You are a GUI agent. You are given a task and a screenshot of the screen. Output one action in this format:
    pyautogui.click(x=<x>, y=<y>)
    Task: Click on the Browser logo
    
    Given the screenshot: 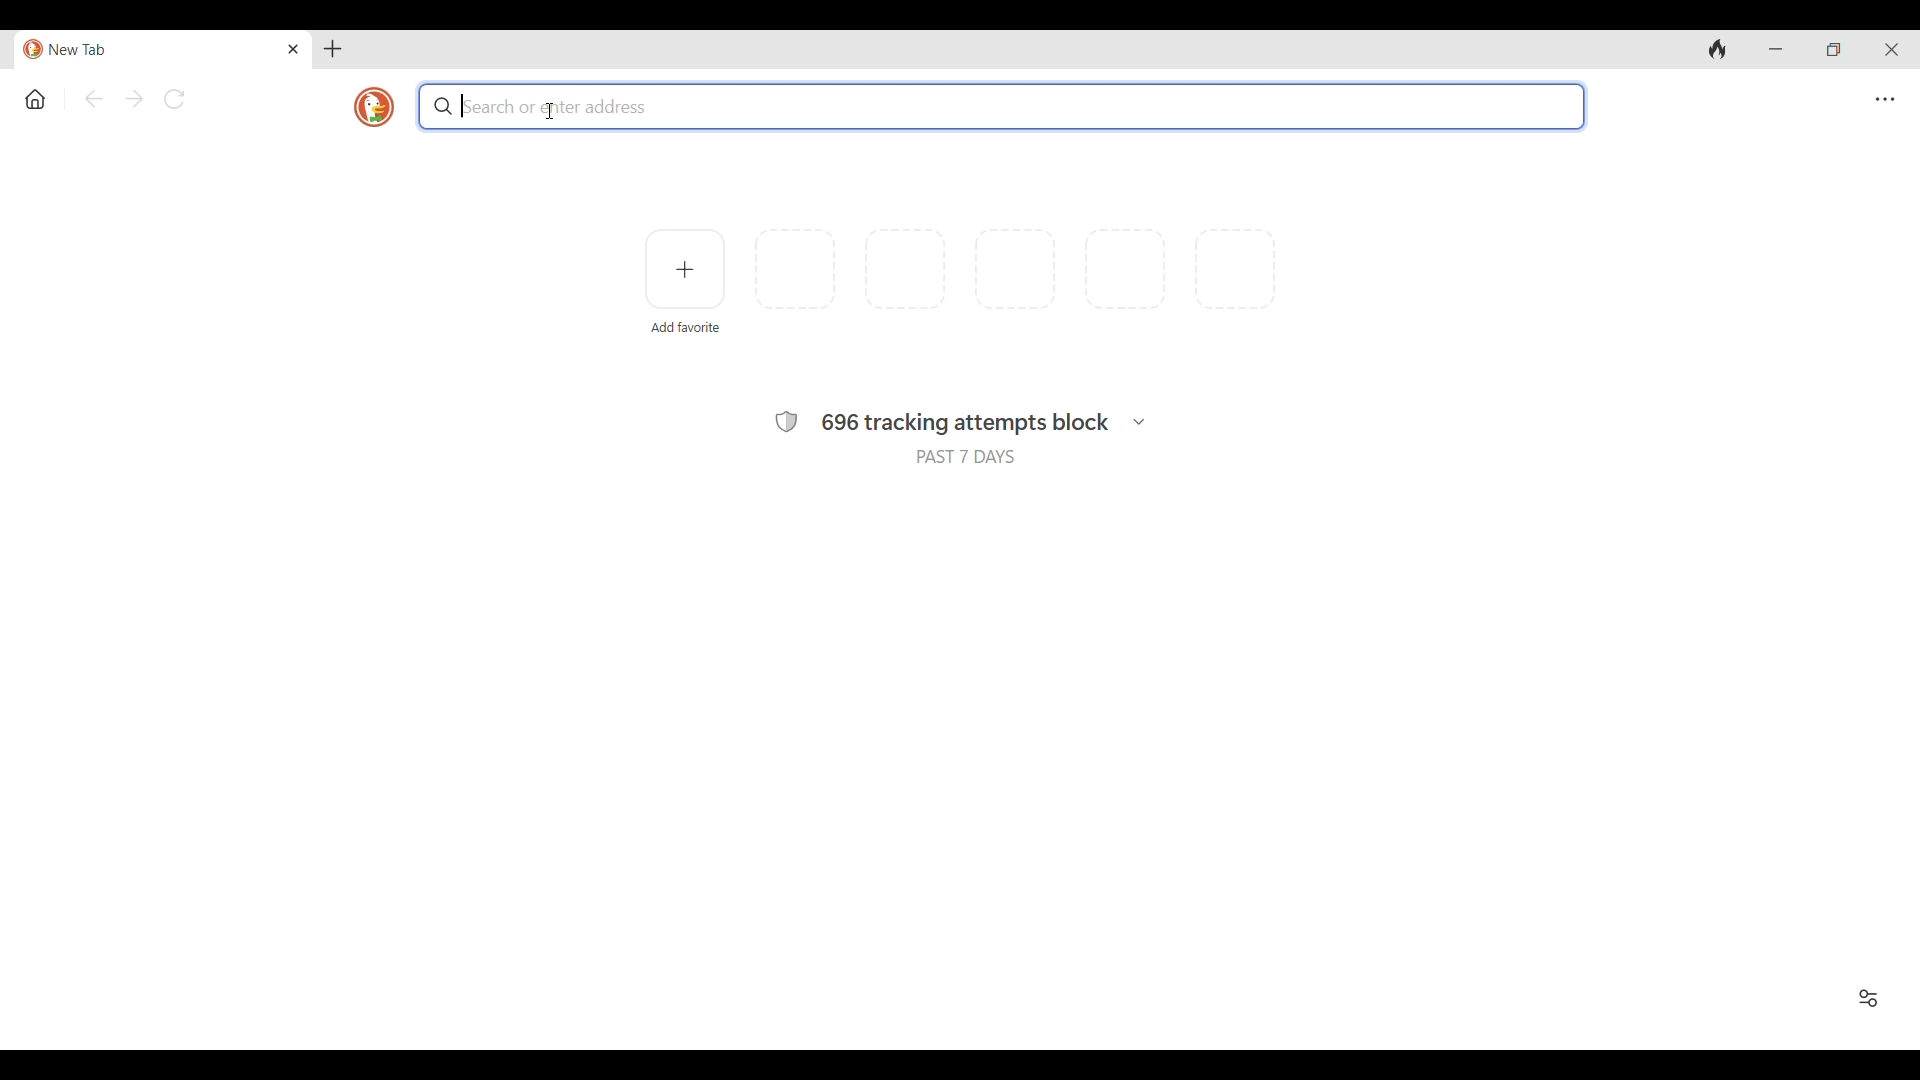 What is the action you would take?
    pyautogui.click(x=374, y=107)
    